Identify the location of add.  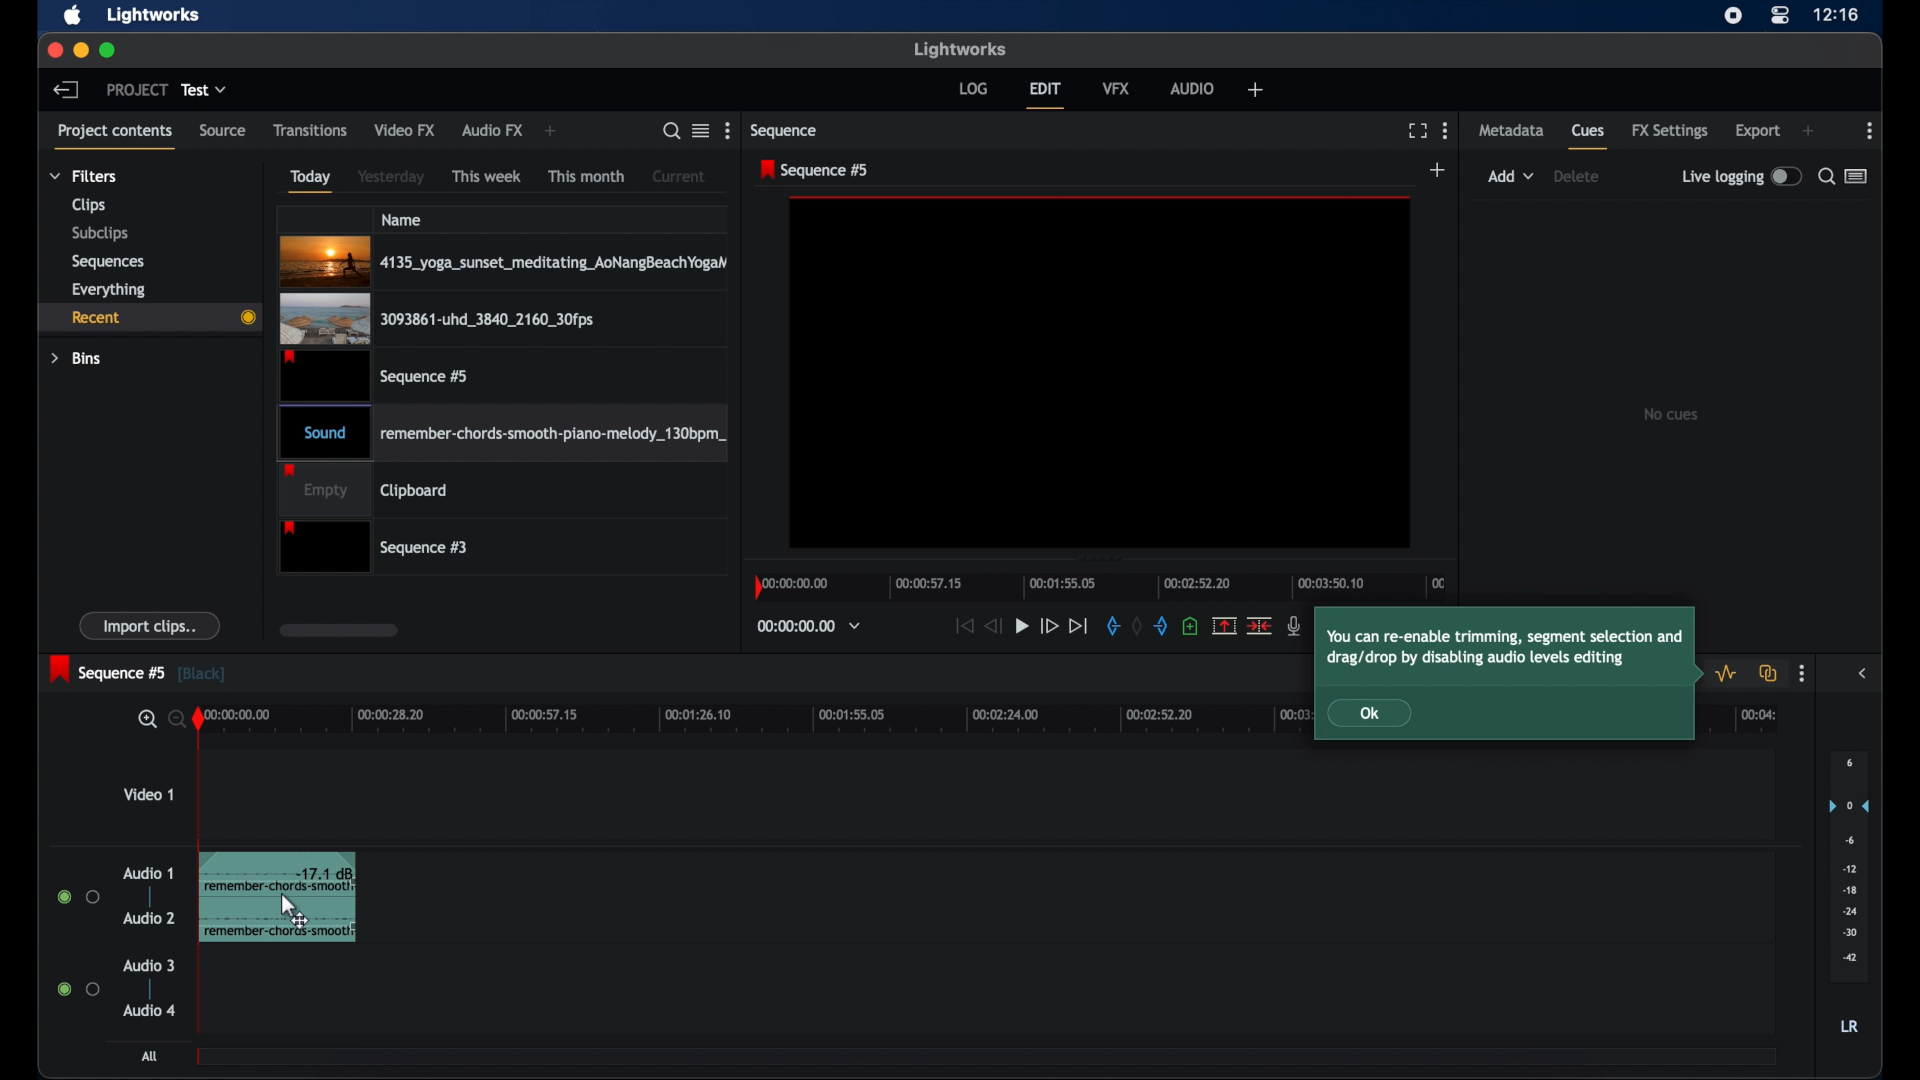
(1439, 171).